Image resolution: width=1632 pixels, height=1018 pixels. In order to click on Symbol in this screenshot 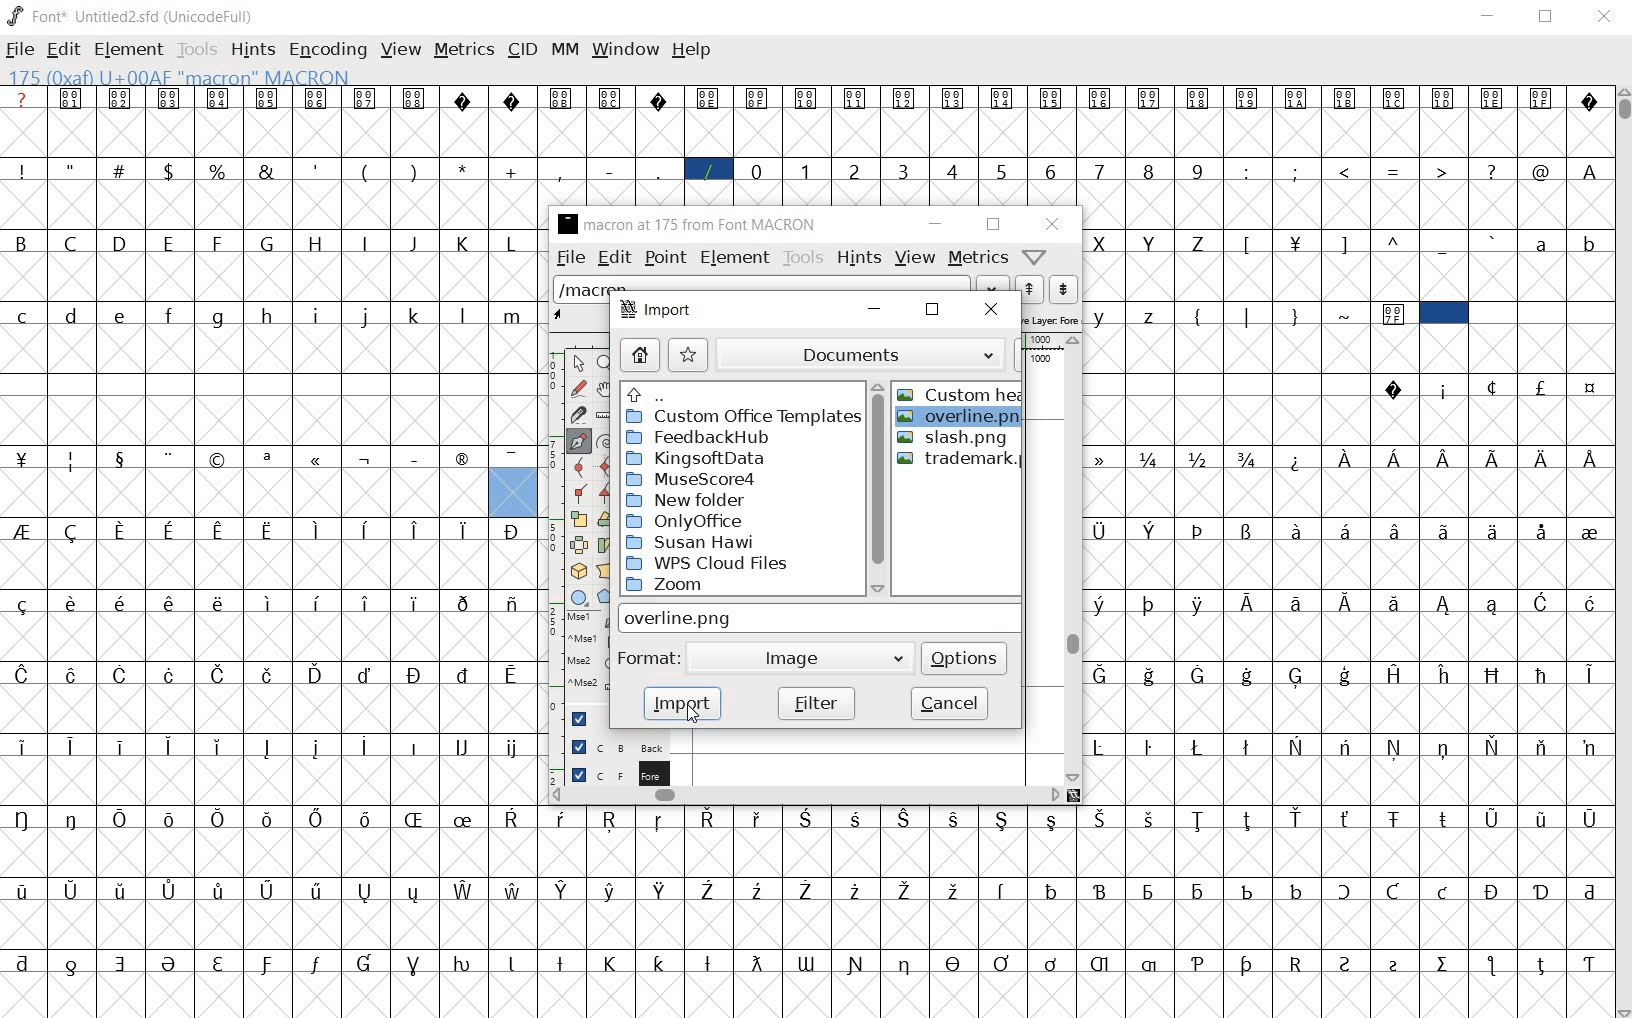, I will do `click(1393, 602)`.